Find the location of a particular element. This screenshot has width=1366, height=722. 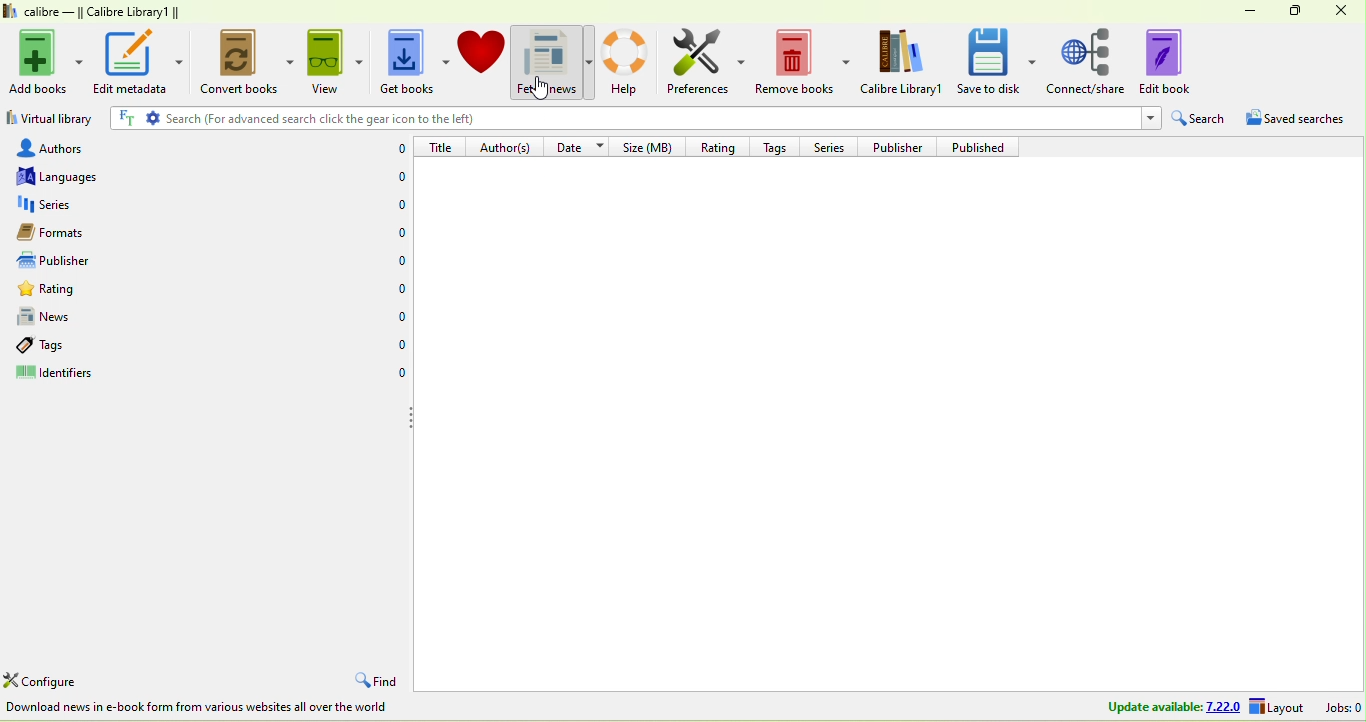

series is located at coordinates (831, 147).